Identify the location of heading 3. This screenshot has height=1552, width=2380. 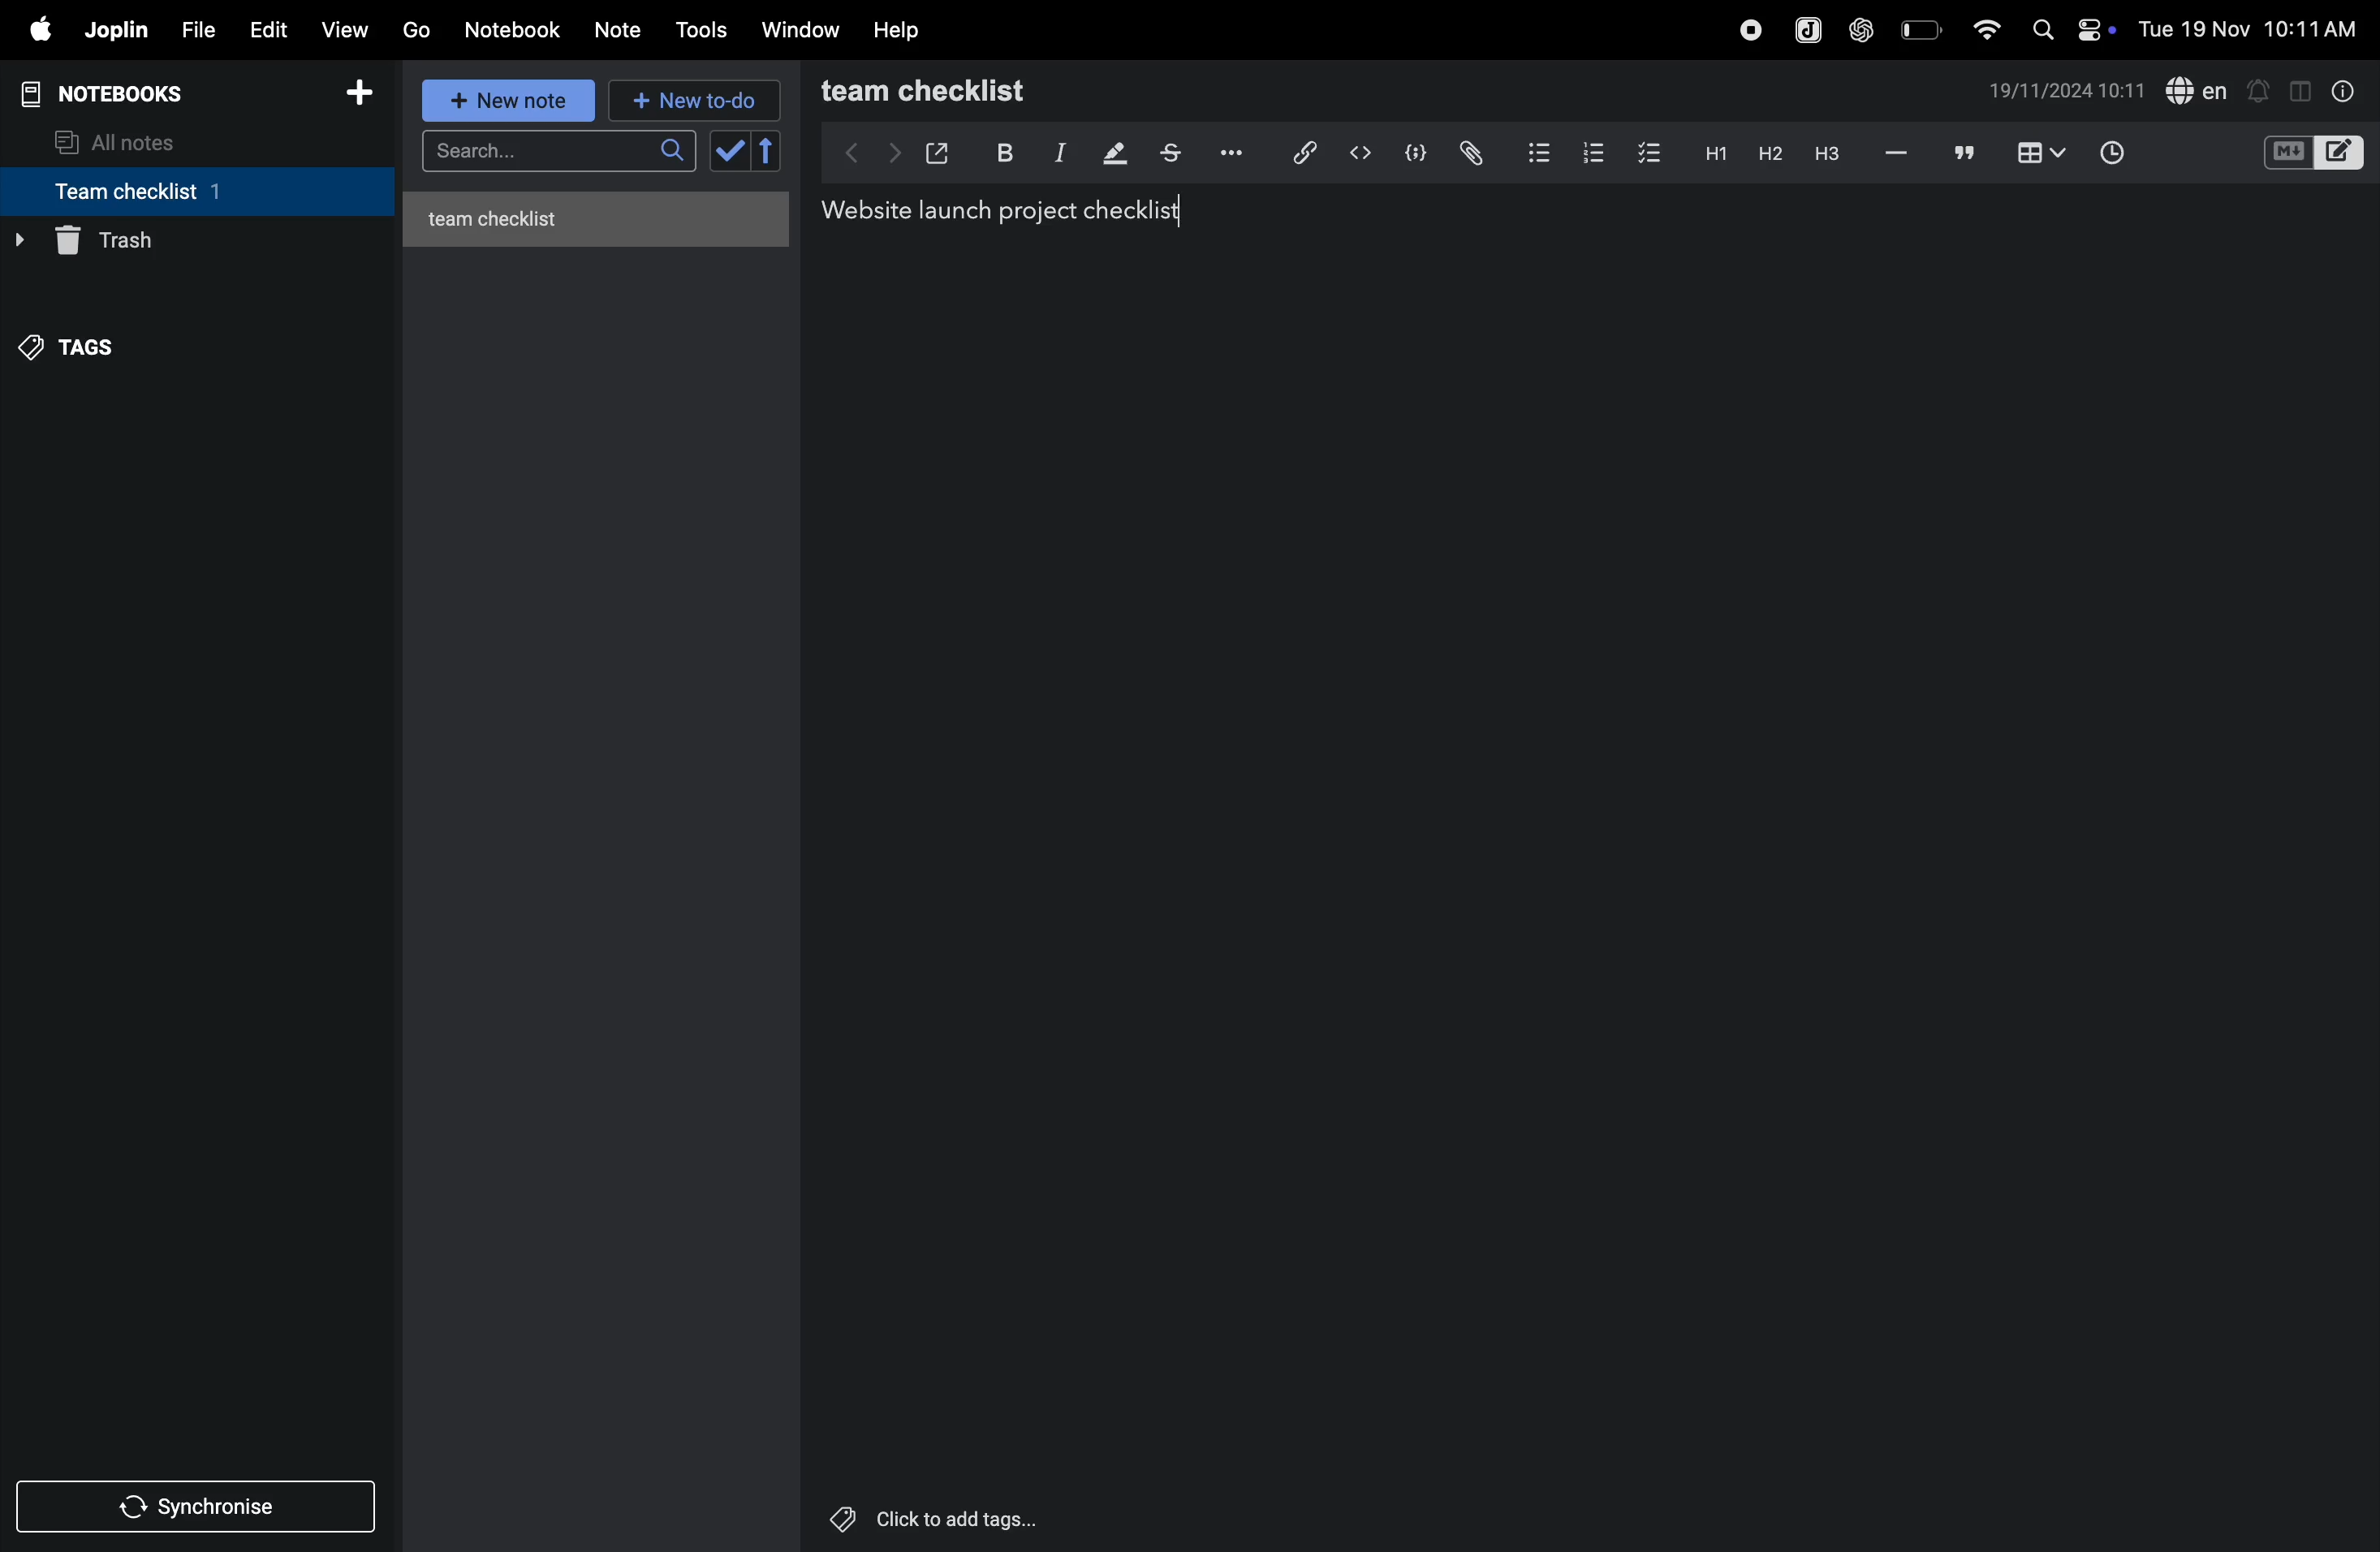
(1826, 153).